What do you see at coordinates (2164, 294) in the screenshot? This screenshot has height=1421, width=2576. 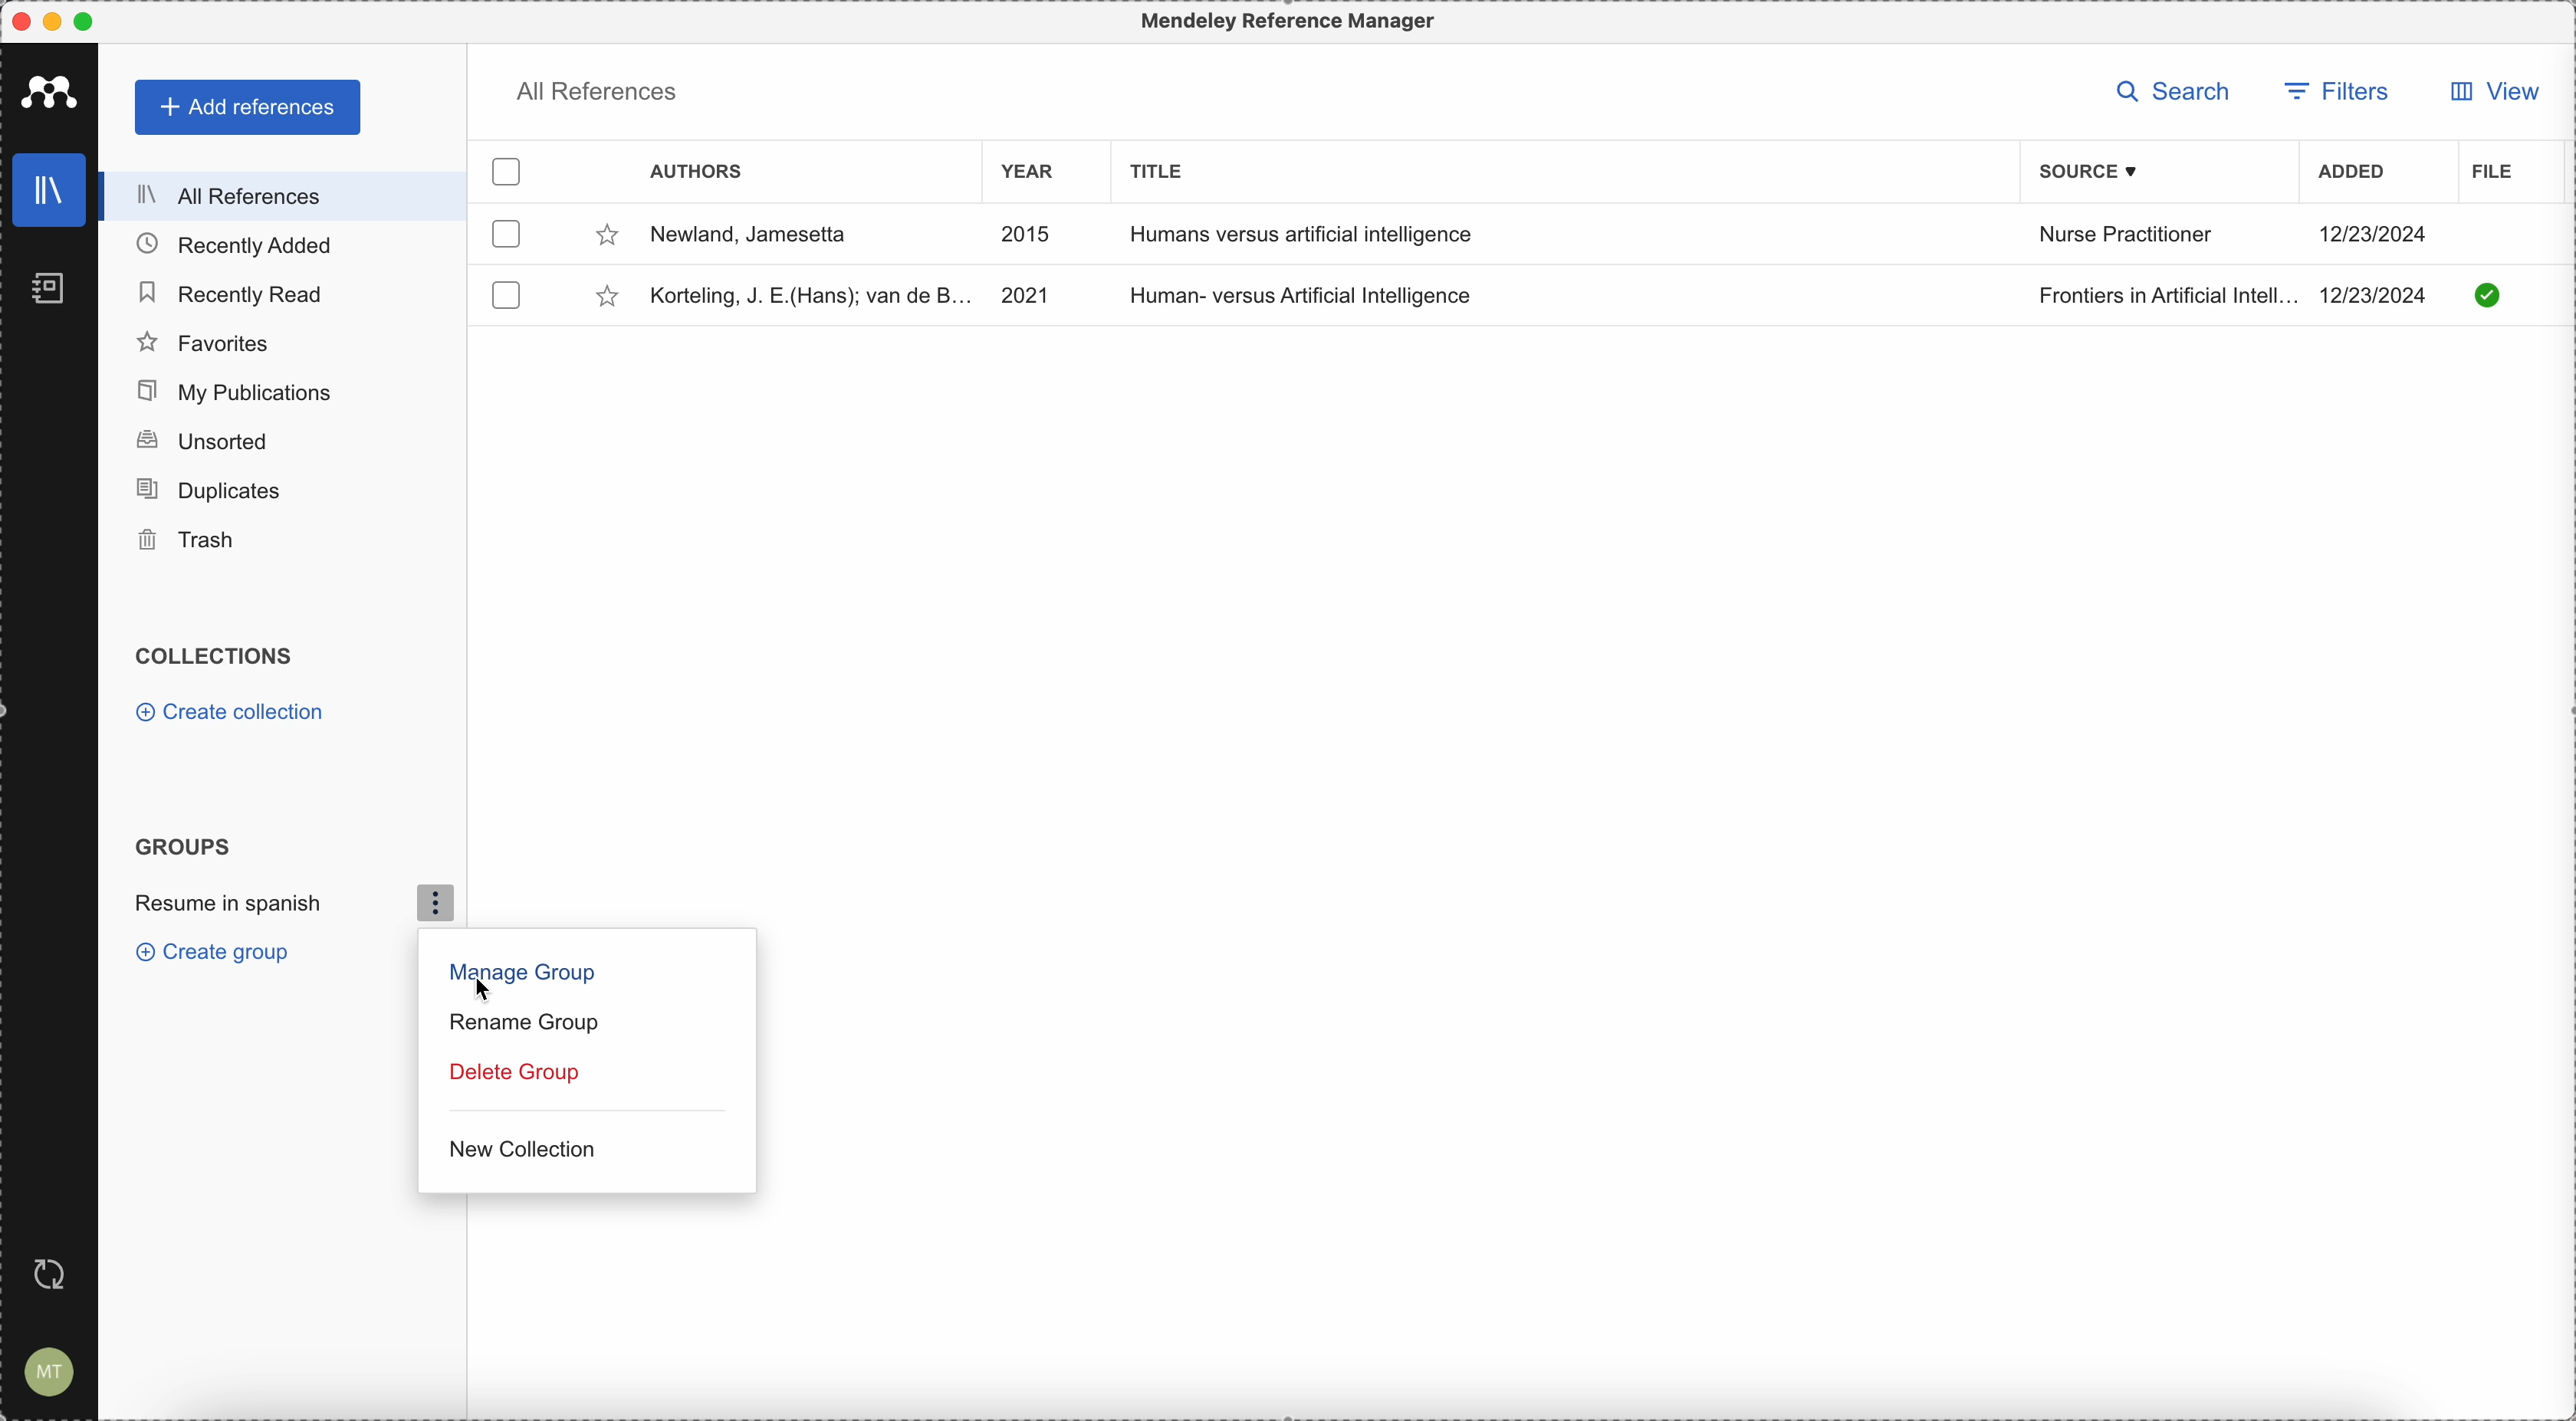 I see `Frontiers in Artificial Intell..` at bounding box center [2164, 294].